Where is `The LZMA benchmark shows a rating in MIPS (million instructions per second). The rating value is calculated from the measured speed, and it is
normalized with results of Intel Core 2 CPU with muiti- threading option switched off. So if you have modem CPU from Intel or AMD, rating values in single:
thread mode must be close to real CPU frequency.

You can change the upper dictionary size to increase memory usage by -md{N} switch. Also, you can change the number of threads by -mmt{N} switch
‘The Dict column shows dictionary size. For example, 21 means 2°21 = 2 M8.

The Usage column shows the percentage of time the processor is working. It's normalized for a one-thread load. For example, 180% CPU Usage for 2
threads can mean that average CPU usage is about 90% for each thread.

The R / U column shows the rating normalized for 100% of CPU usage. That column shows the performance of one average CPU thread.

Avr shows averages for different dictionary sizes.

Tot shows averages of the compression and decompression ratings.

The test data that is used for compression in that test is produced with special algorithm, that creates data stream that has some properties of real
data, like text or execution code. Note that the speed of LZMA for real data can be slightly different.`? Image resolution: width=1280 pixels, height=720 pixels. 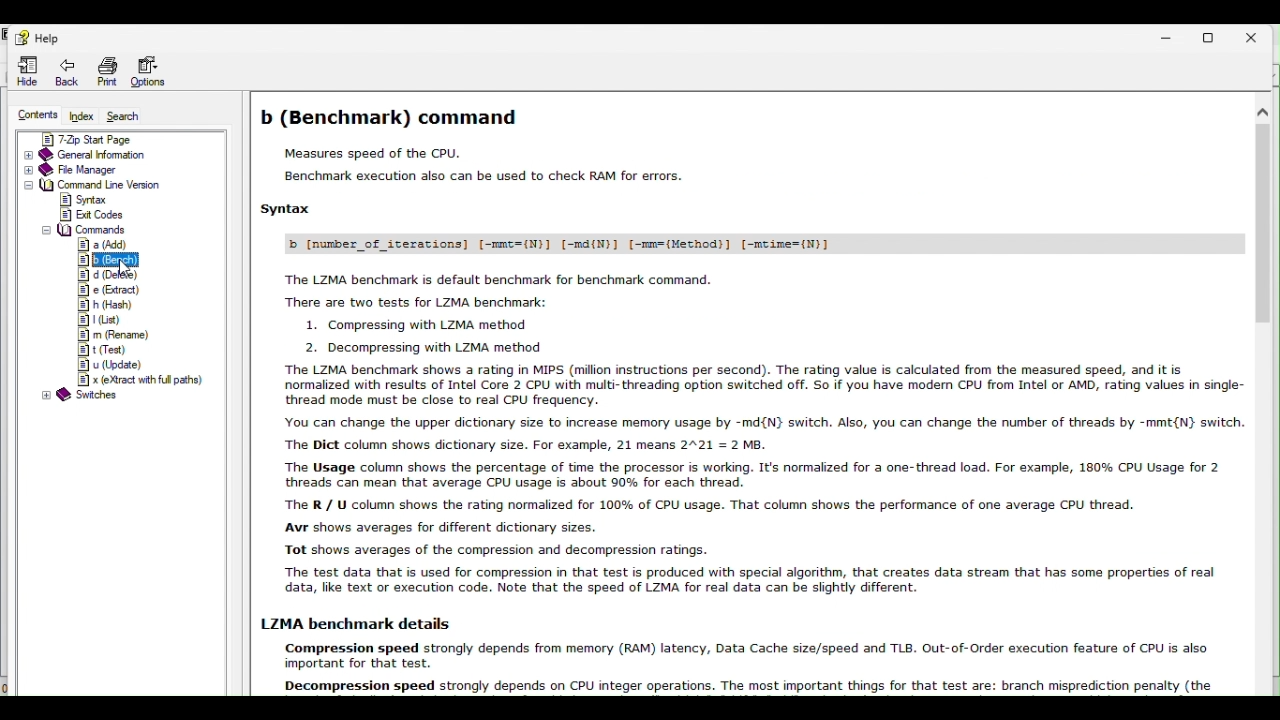
The LZMA benchmark shows a rating in MIPS (million instructions per second). The rating value is calculated from the measured speed, and it is
normalized with results of Intel Core 2 CPU with muiti- threading option switched off. So if you have modem CPU from Intel or AMD, rating values in single:
thread mode must be close to real CPU frequency.

You can change the upper dictionary size to increase memory usage by -md{N} switch. Also, you can change the number of threads by -mmt{N} switch
‘The Dict column shows dictionary size. For example, 21 means 2°21 = 2 M8.

The Usage column shows the percentage of time the processor is working. It's normalized for a one-thread load. For example, 180% CPU Usage for 2
threads can mean that average CPU usage is about 90% for each thread.

The R / U column shows the rating normalized for 100% of CPU usage. That column shows the performance of one average CPU thread.

Avr shows averages for different dictionary sizes.

Tot shows averages of the compression and decompression ratings.

The test data that is used for compression in that test is produced with special algorithm, that creates data stream that has some properties of real
data, like text or execution code. Note that the speed of LZMA for real data can be slightly different. is located at coordinates (753, 478).